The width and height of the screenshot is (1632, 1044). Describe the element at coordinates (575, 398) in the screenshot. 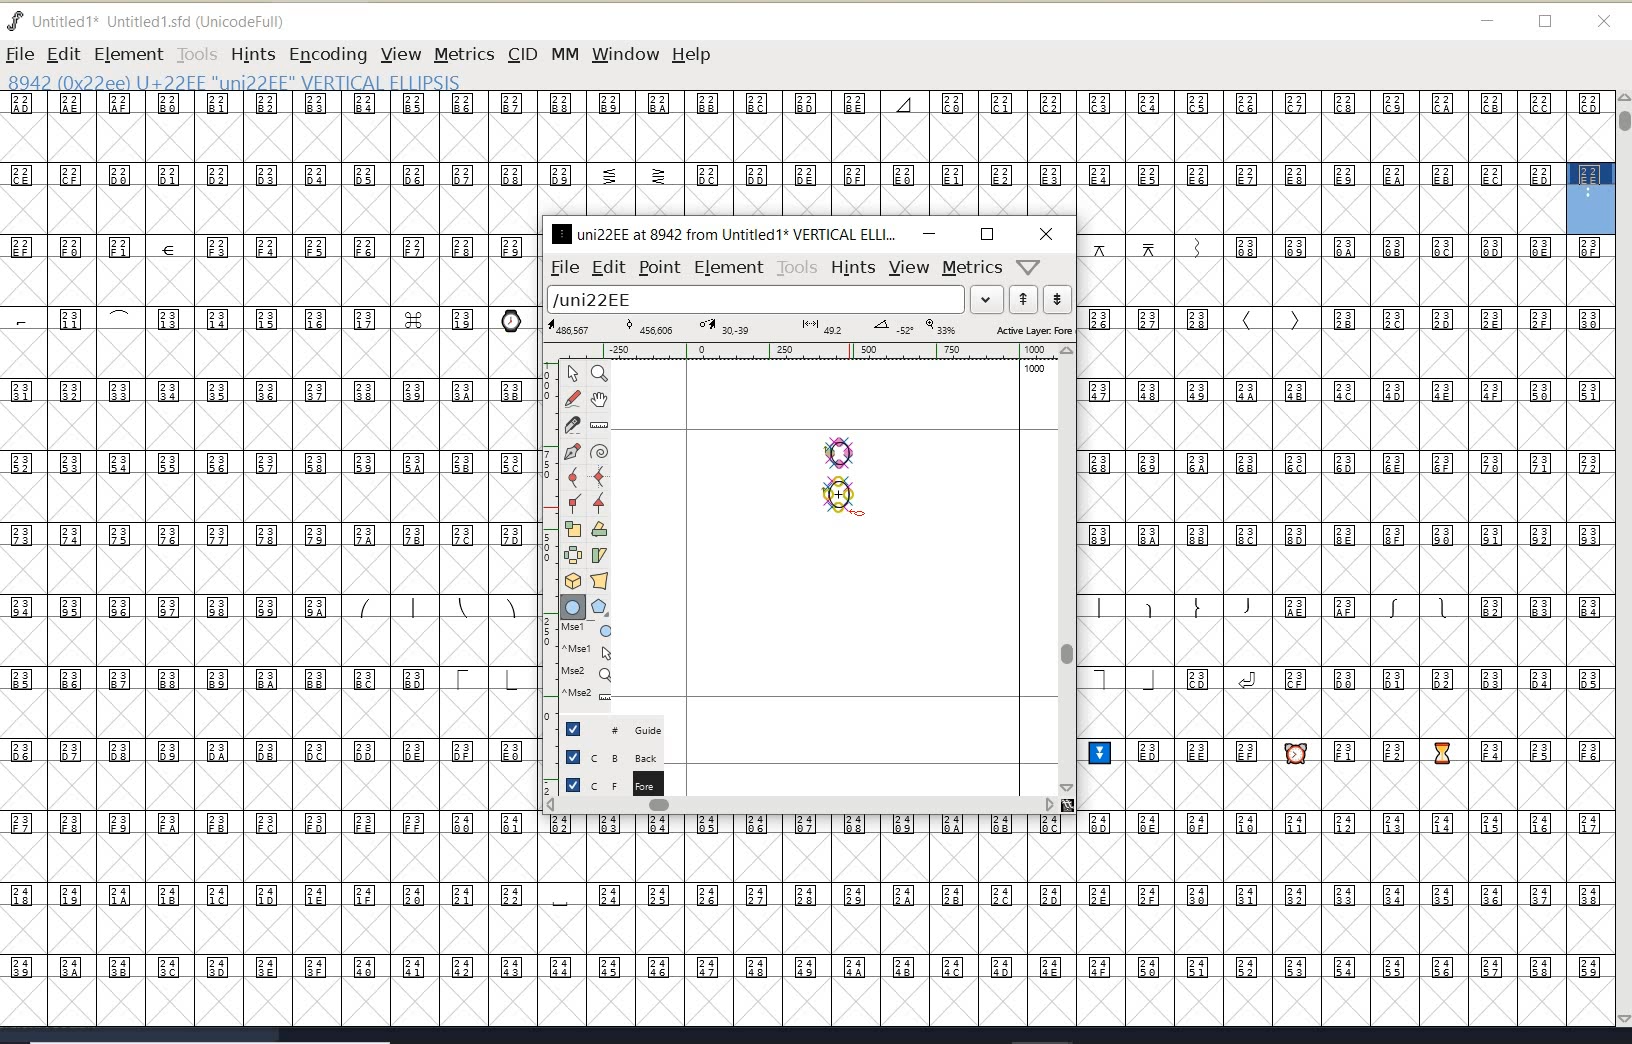

I see `draw a freehand curve` at that location.